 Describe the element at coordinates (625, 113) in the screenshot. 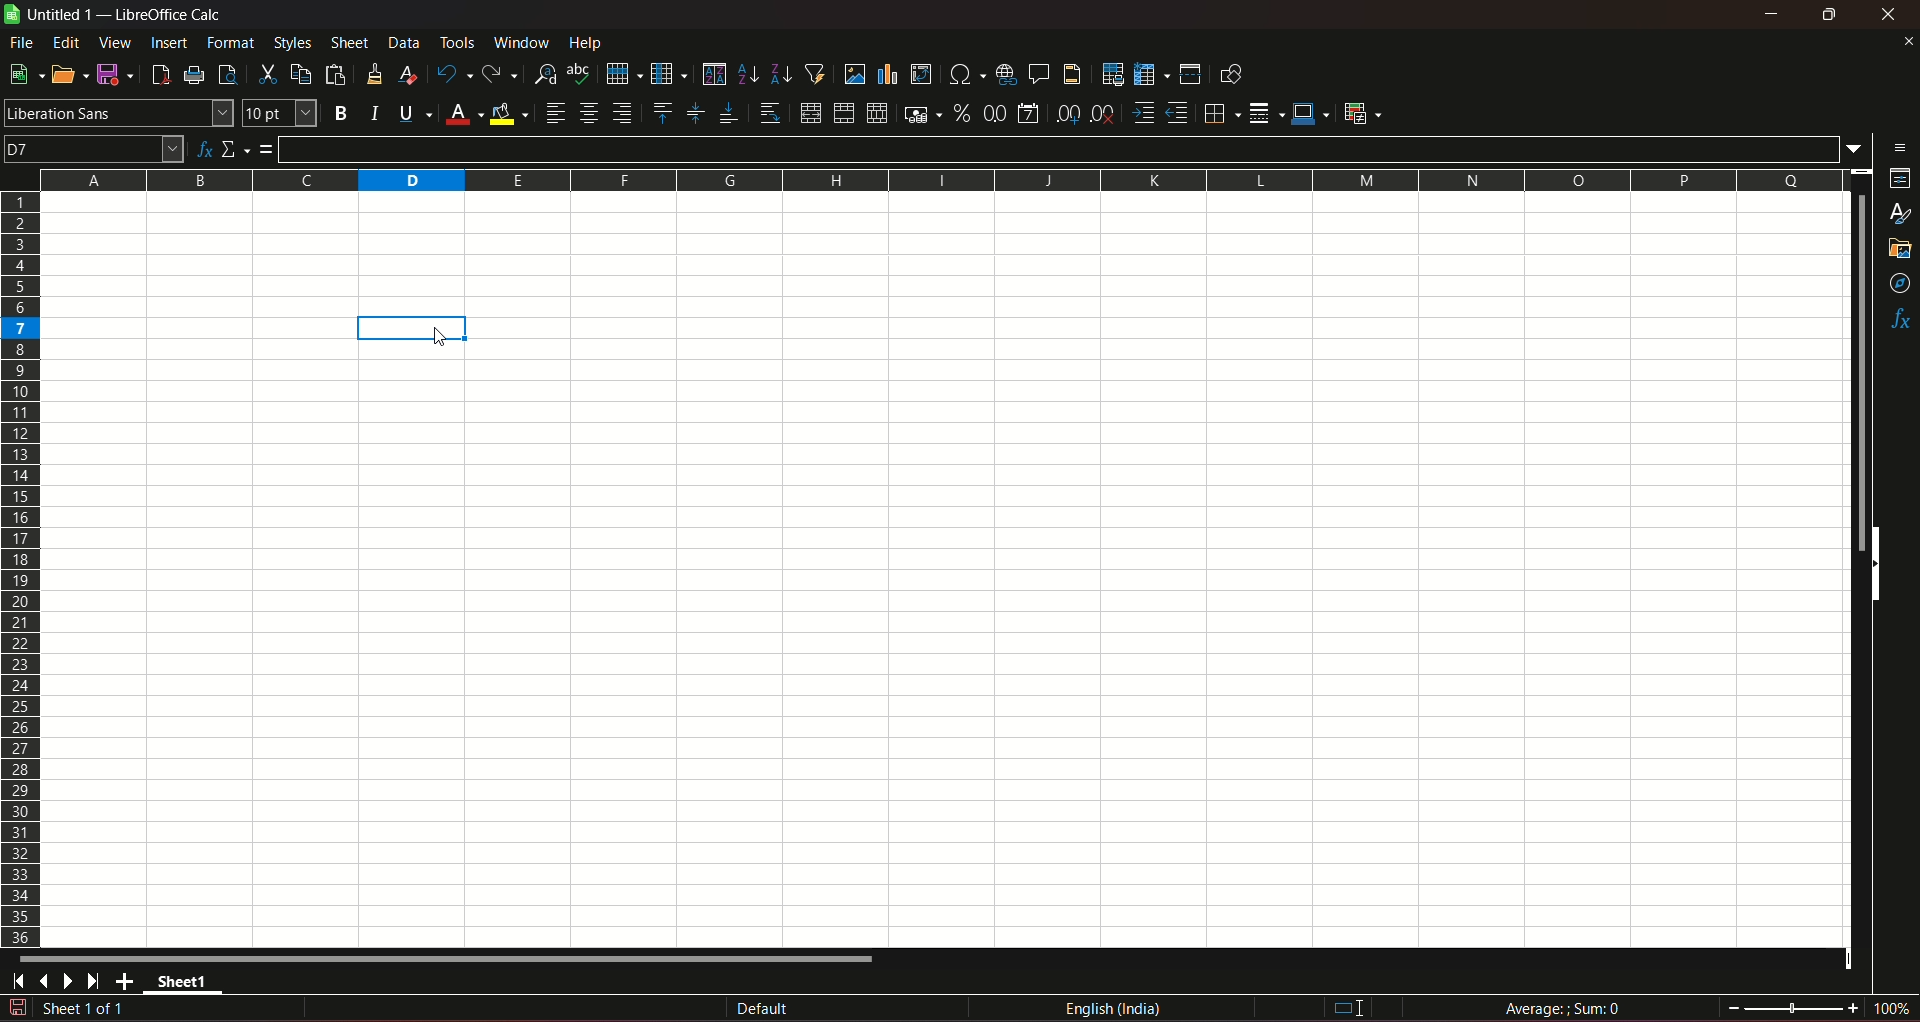

I see `align right` at that location.